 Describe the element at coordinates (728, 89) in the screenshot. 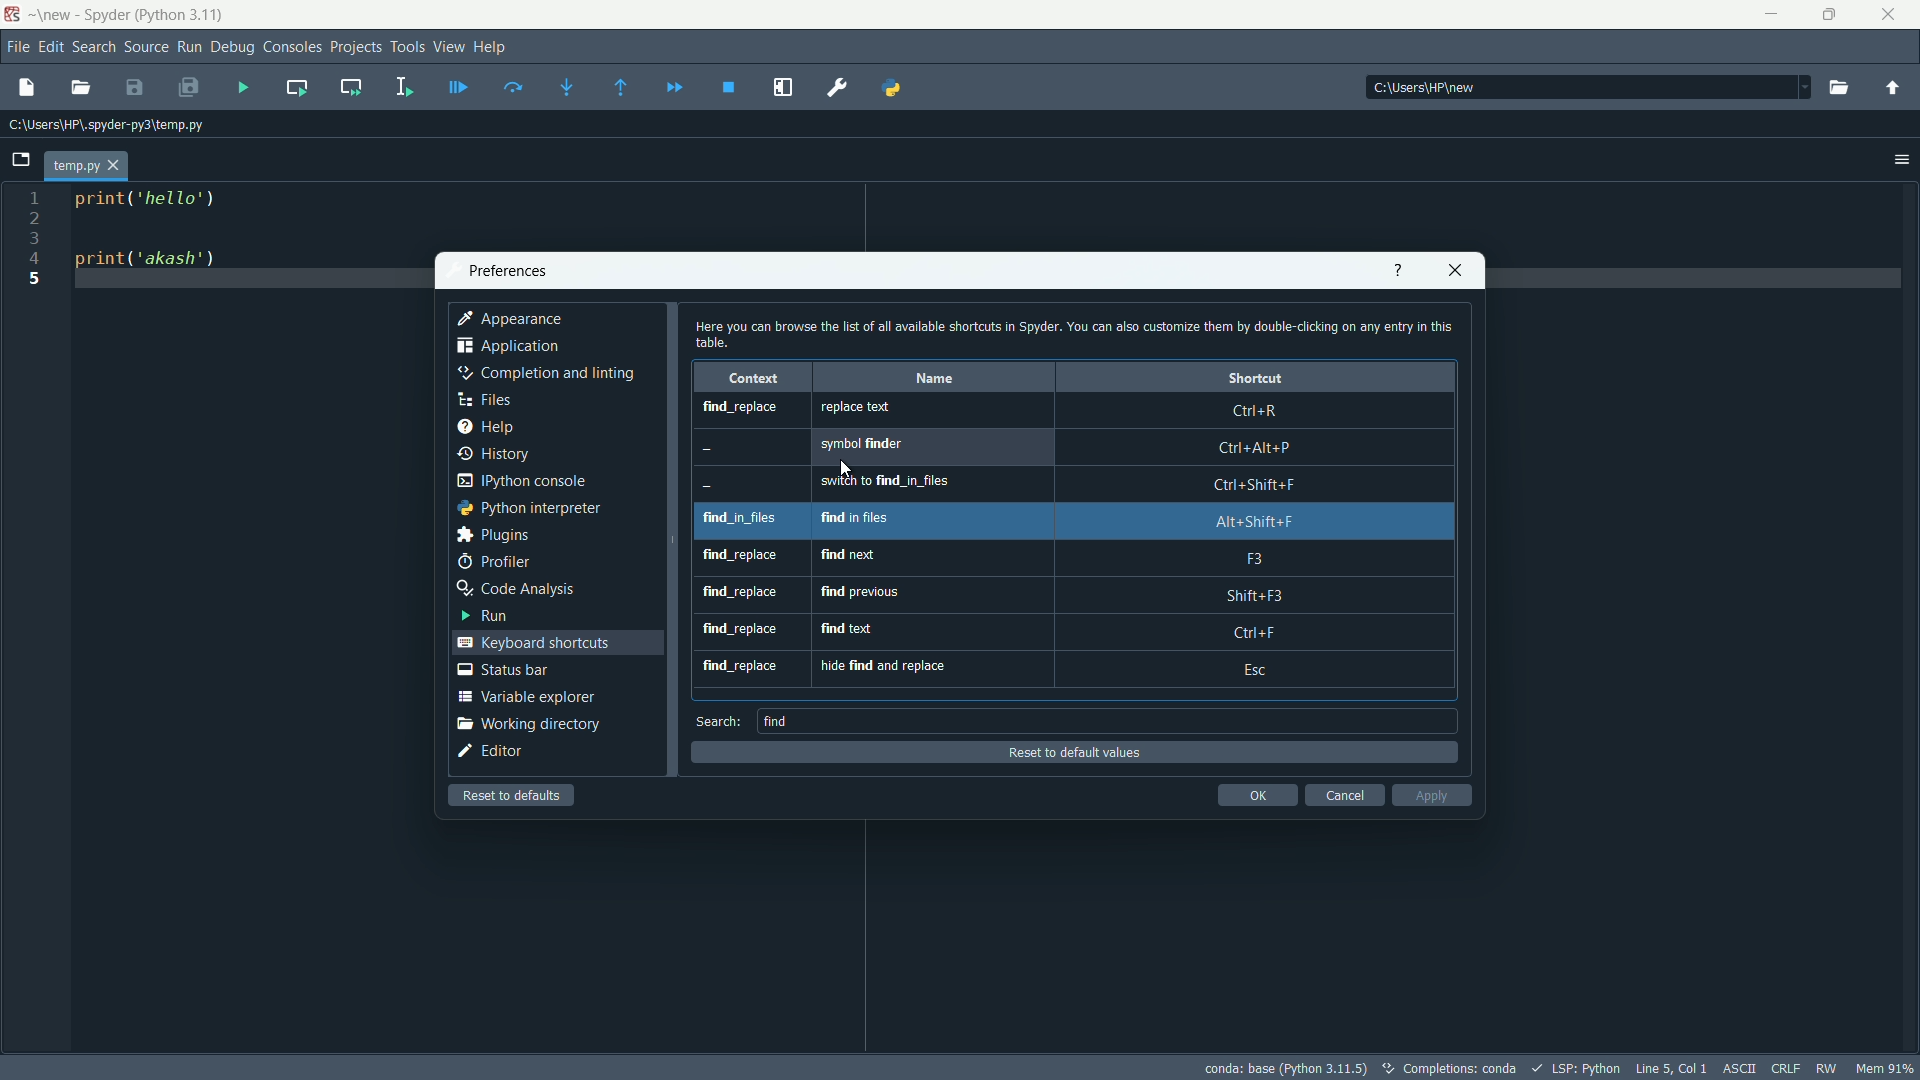

I see `stop debuging` at that location.